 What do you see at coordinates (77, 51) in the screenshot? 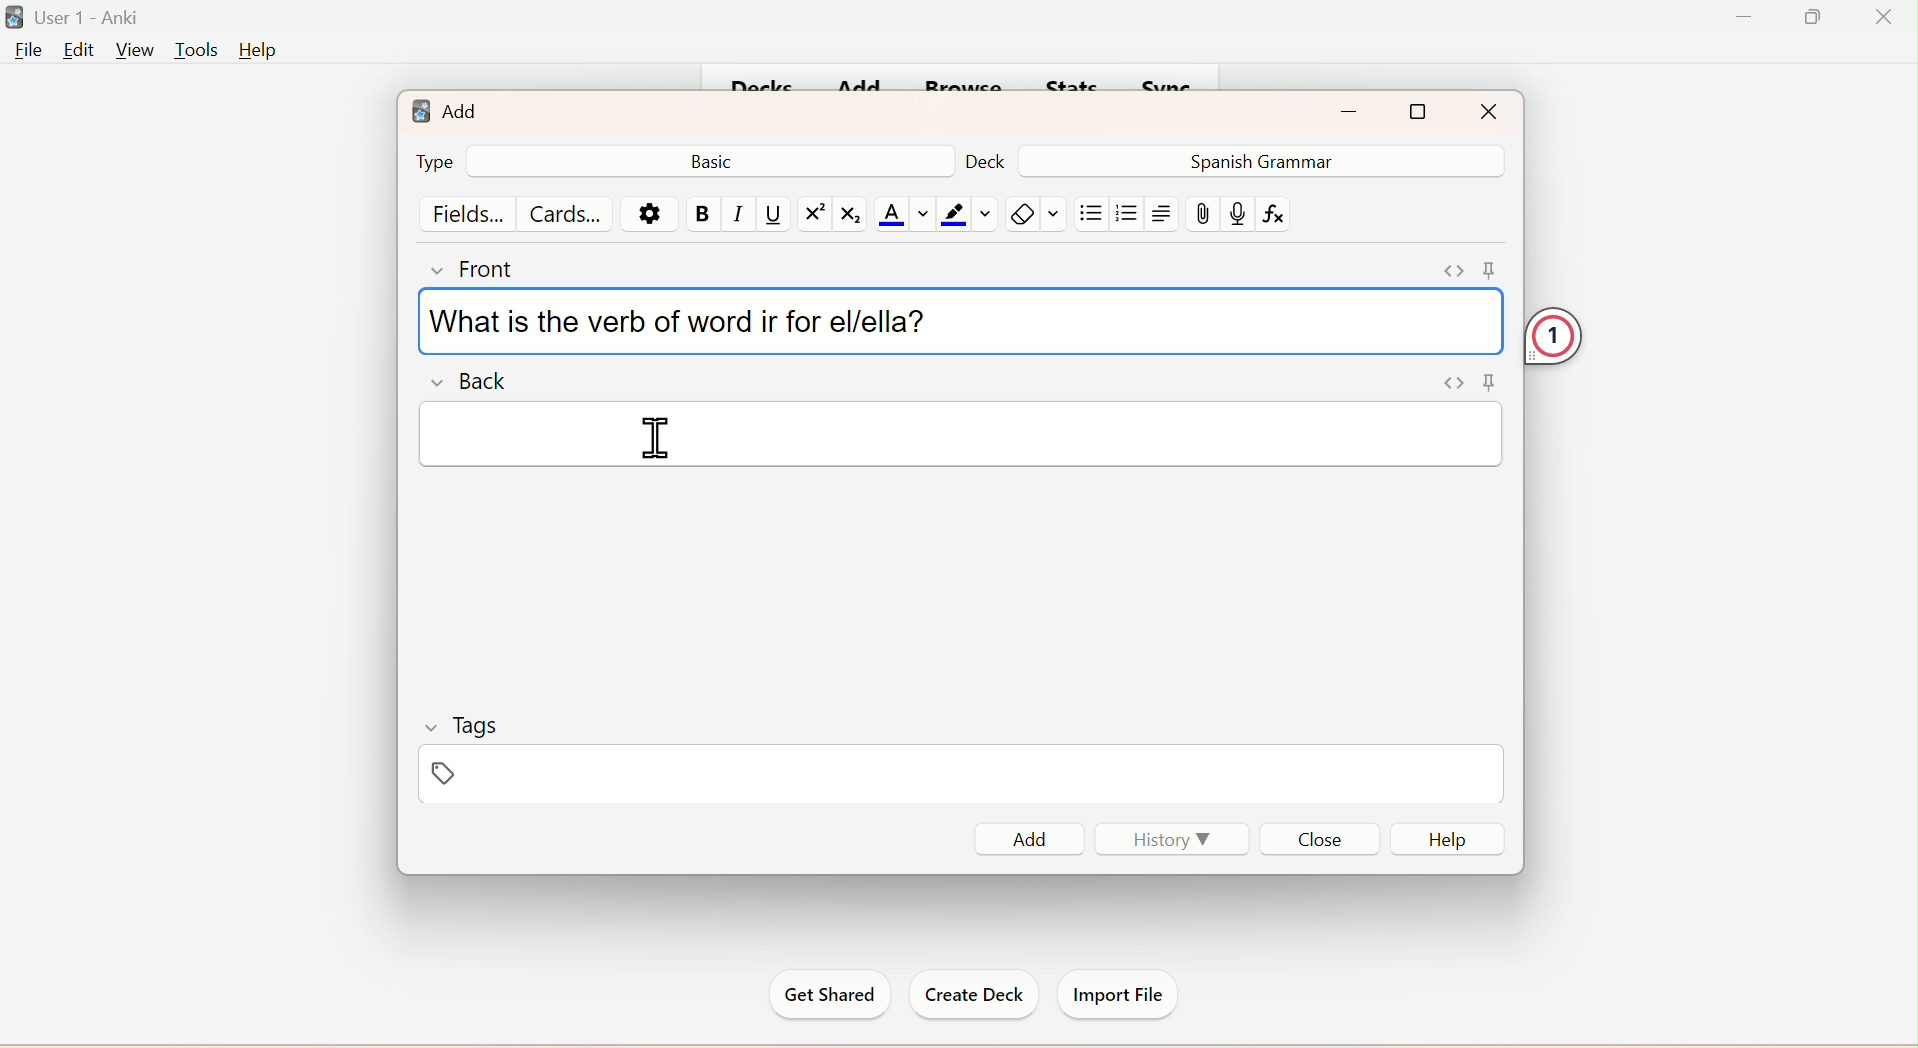
I see `Edit` at bounding box center [77, 51].